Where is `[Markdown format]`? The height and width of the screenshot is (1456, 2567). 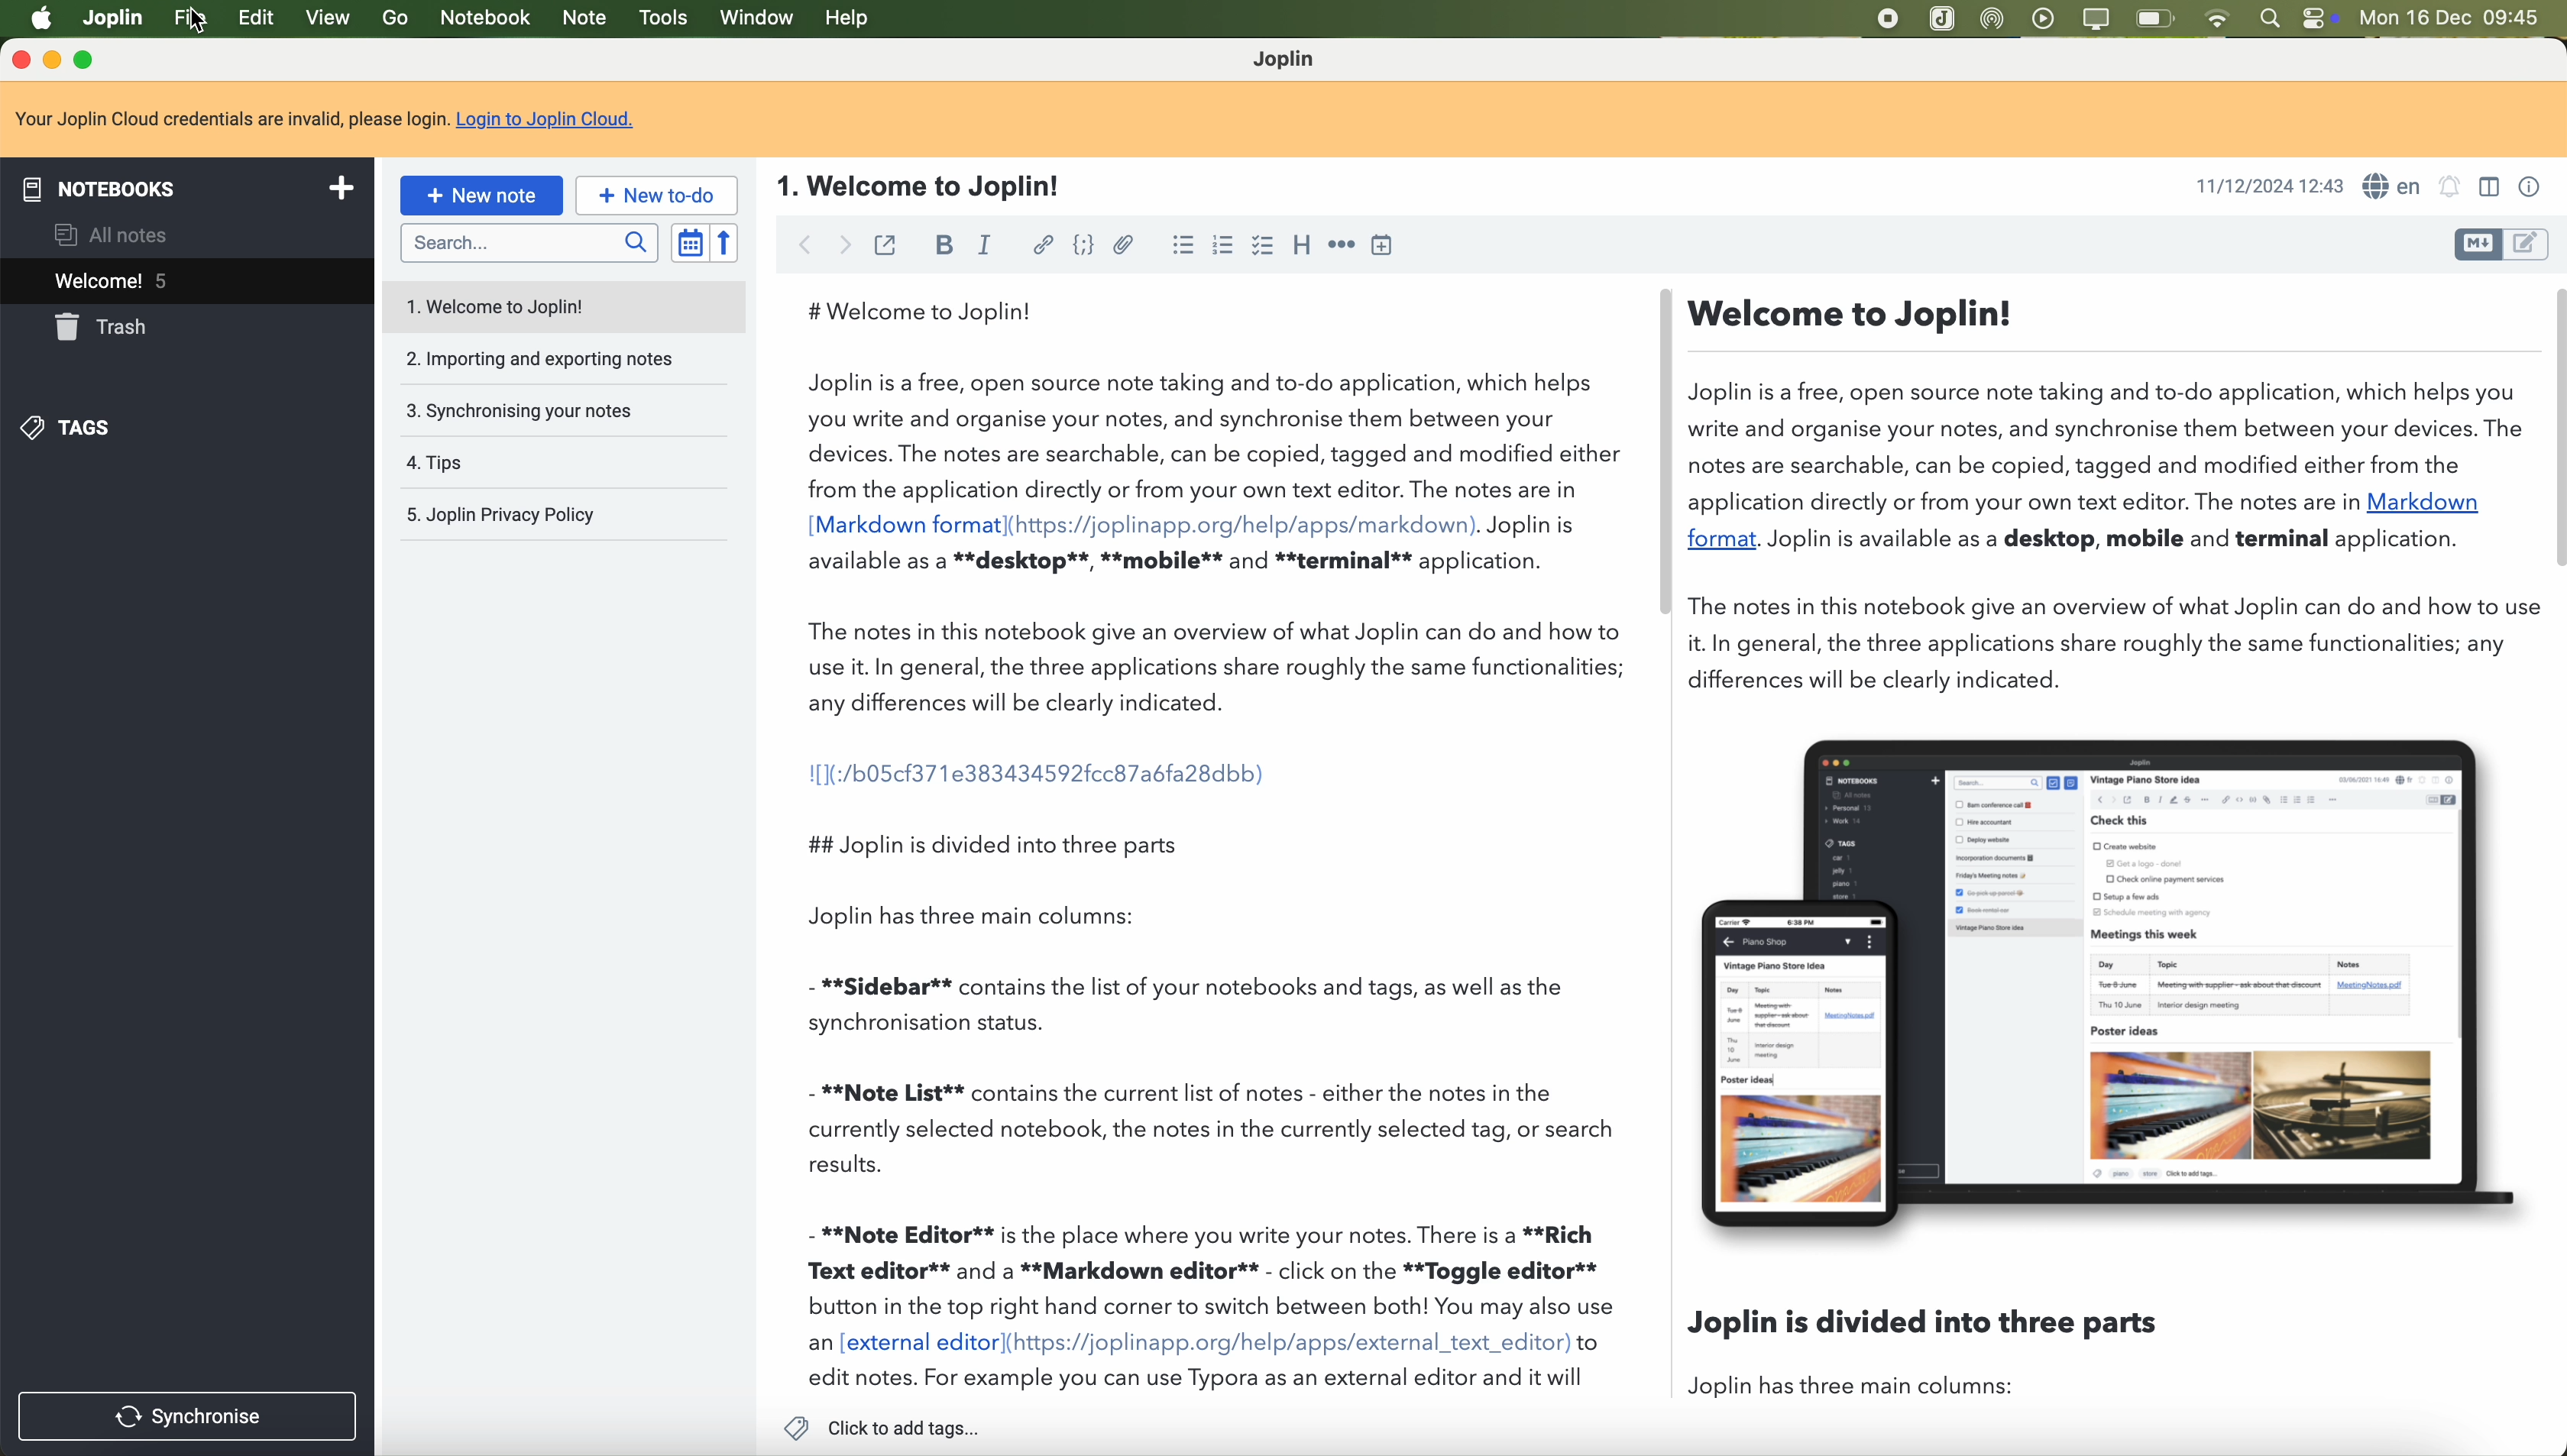
[Markdown format] is located at coordinates (905, 525).